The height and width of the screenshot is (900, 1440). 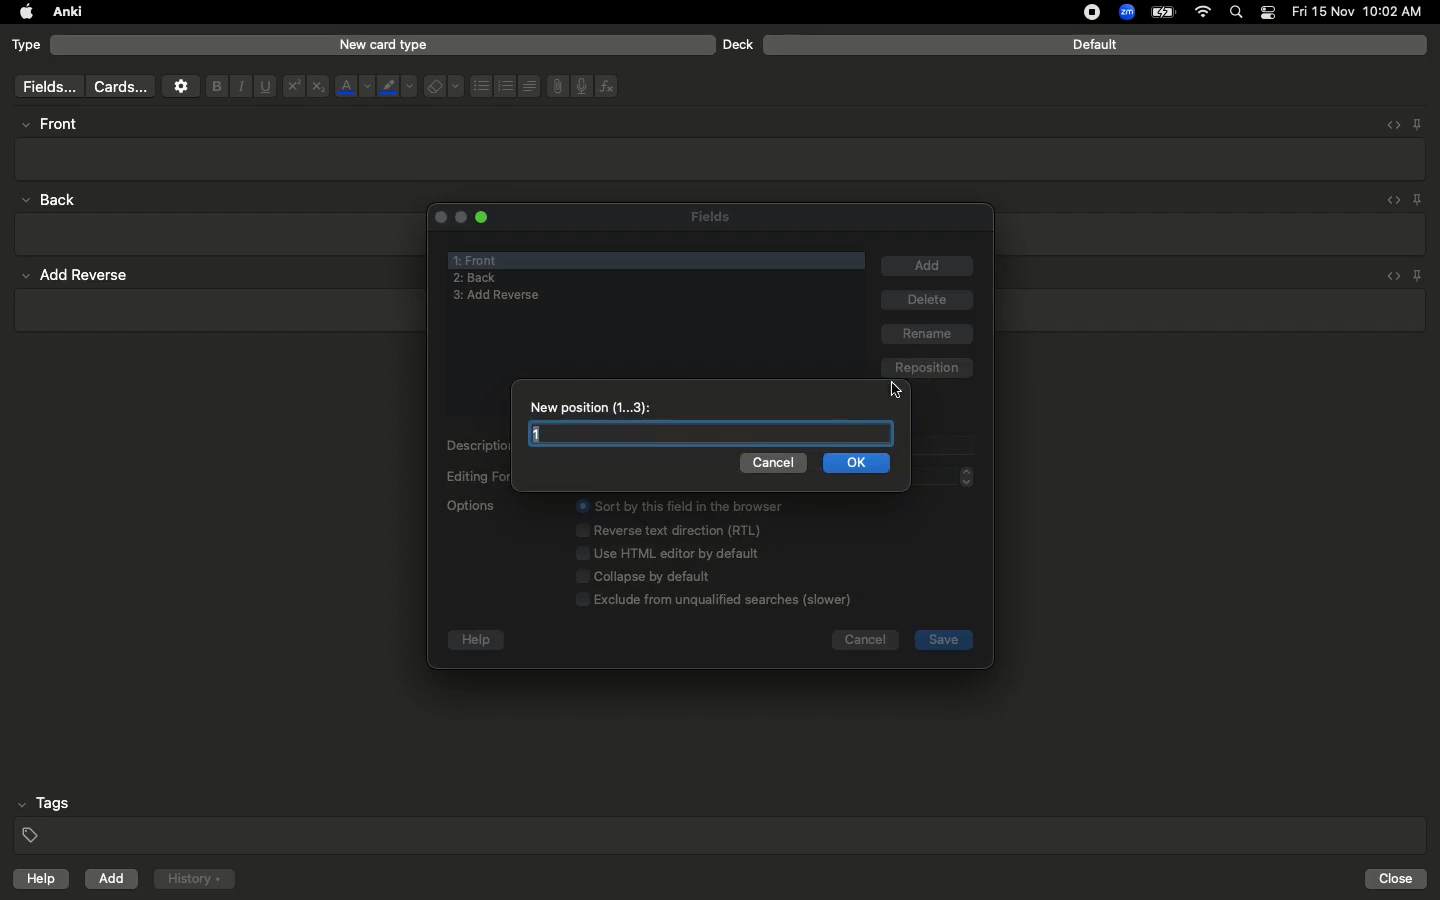 I want to click on Bullet, so click(x=480, y=86).